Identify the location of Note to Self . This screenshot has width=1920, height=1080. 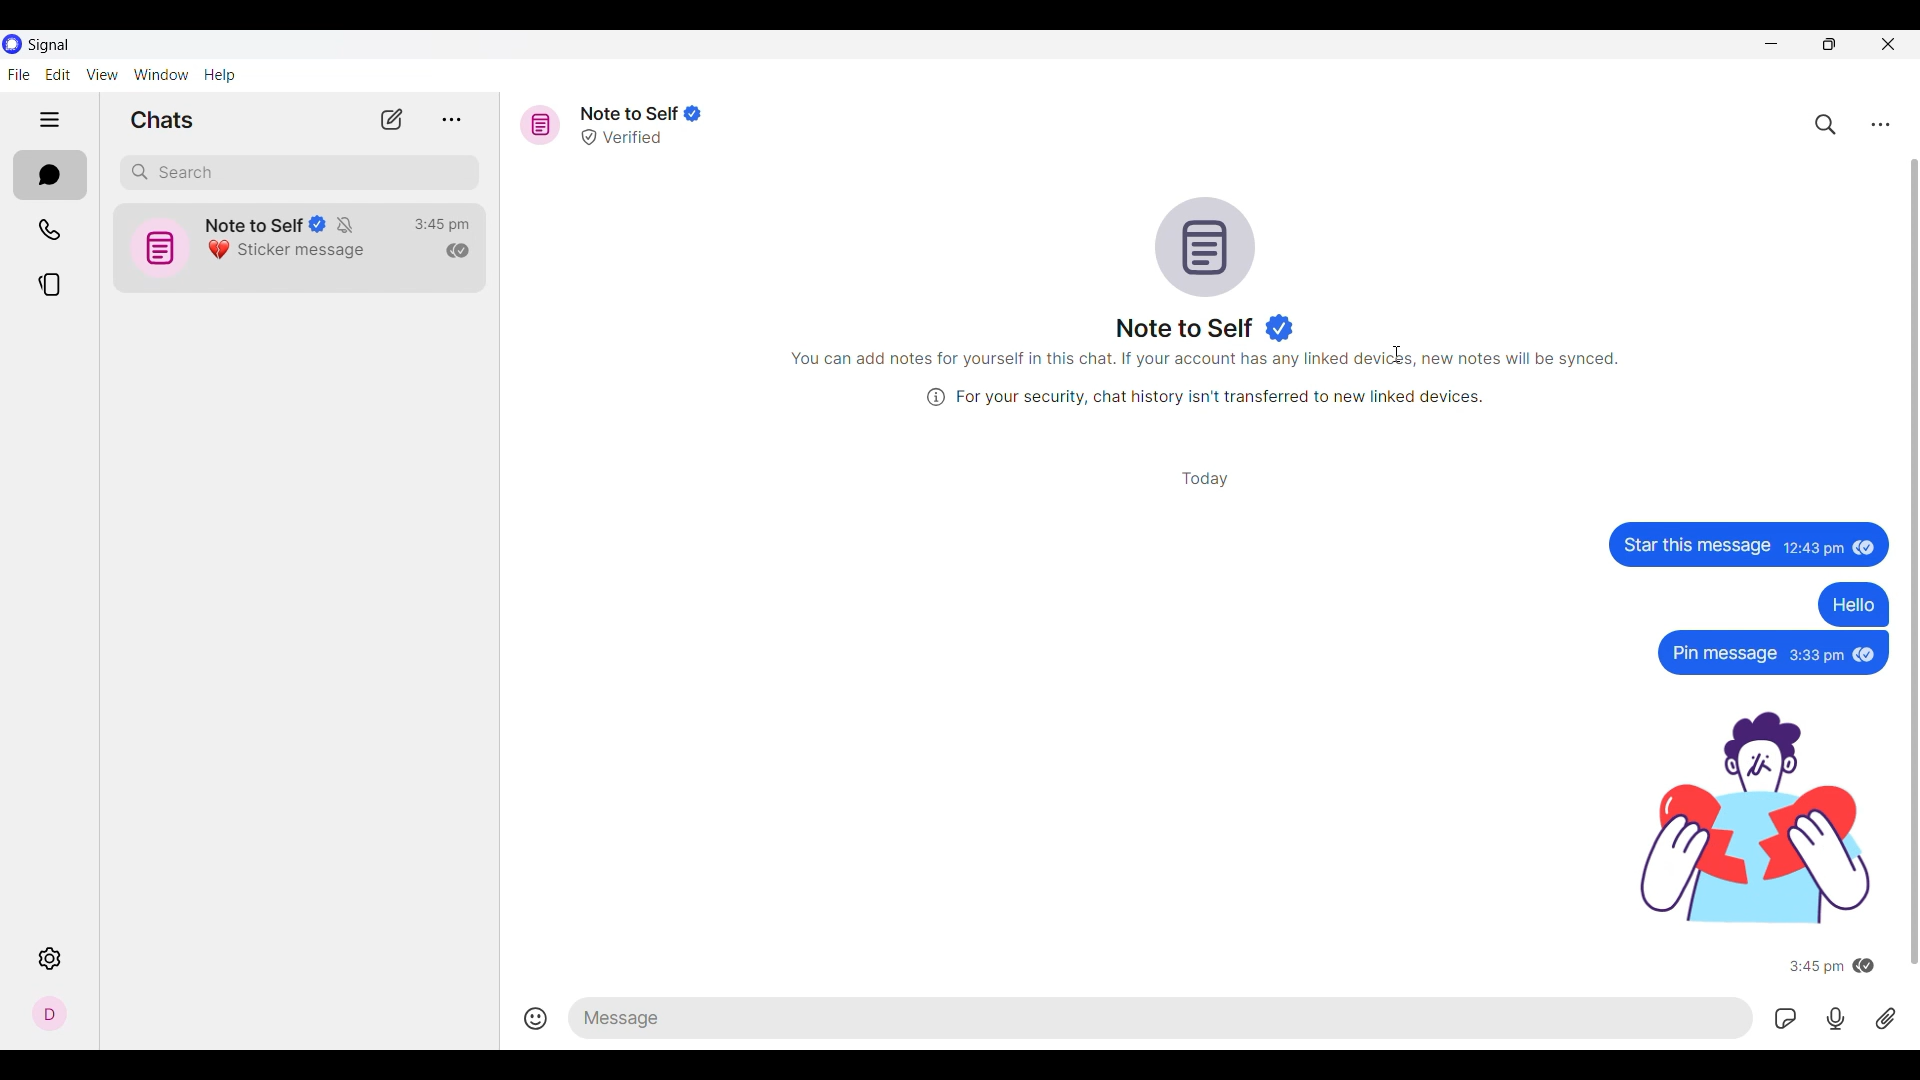
(263, 223).